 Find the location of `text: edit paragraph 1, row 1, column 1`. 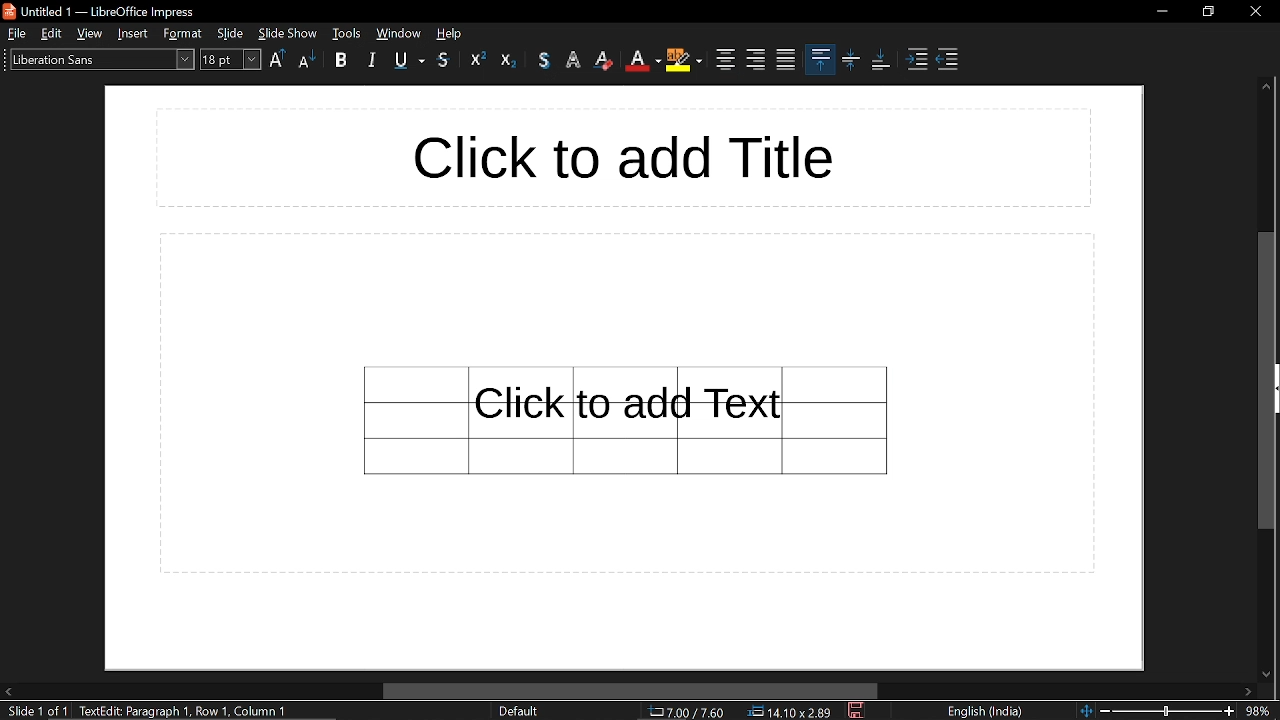

text: edit paragraph 1, row 1, column 1 is located at coordinates (186, 712).